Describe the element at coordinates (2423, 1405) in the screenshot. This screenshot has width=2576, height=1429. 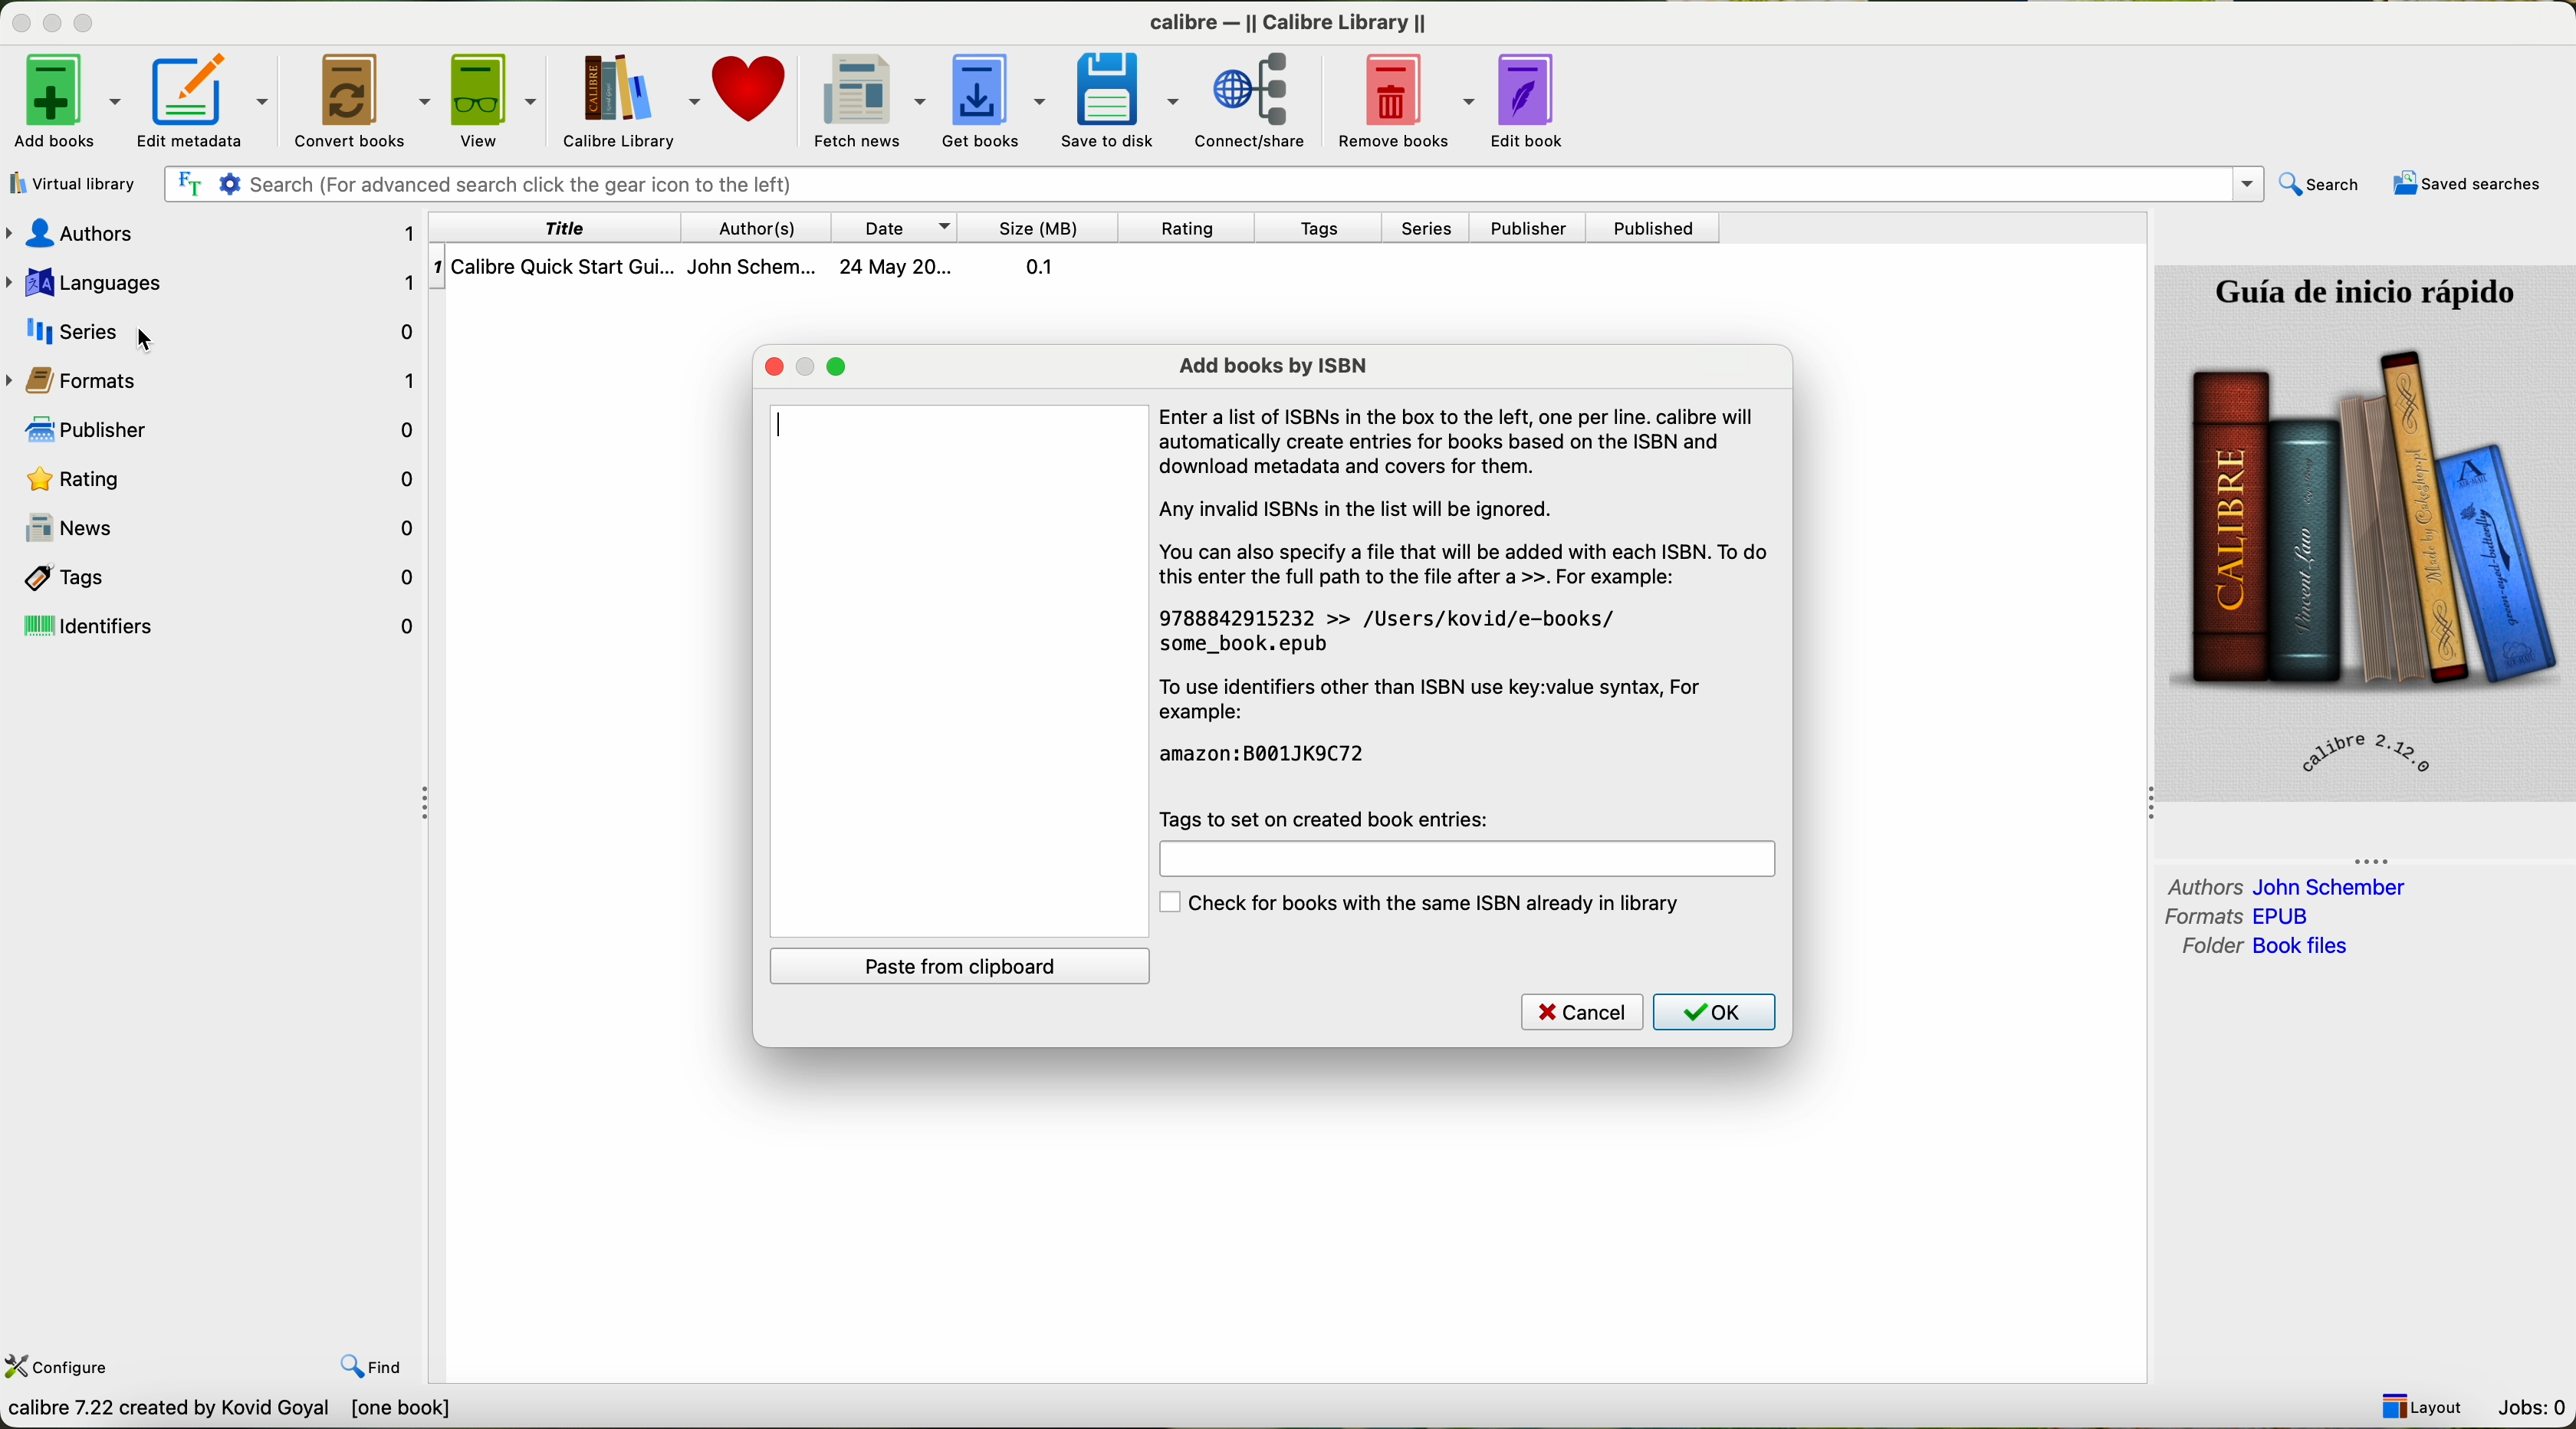
I see `layout` at that location.